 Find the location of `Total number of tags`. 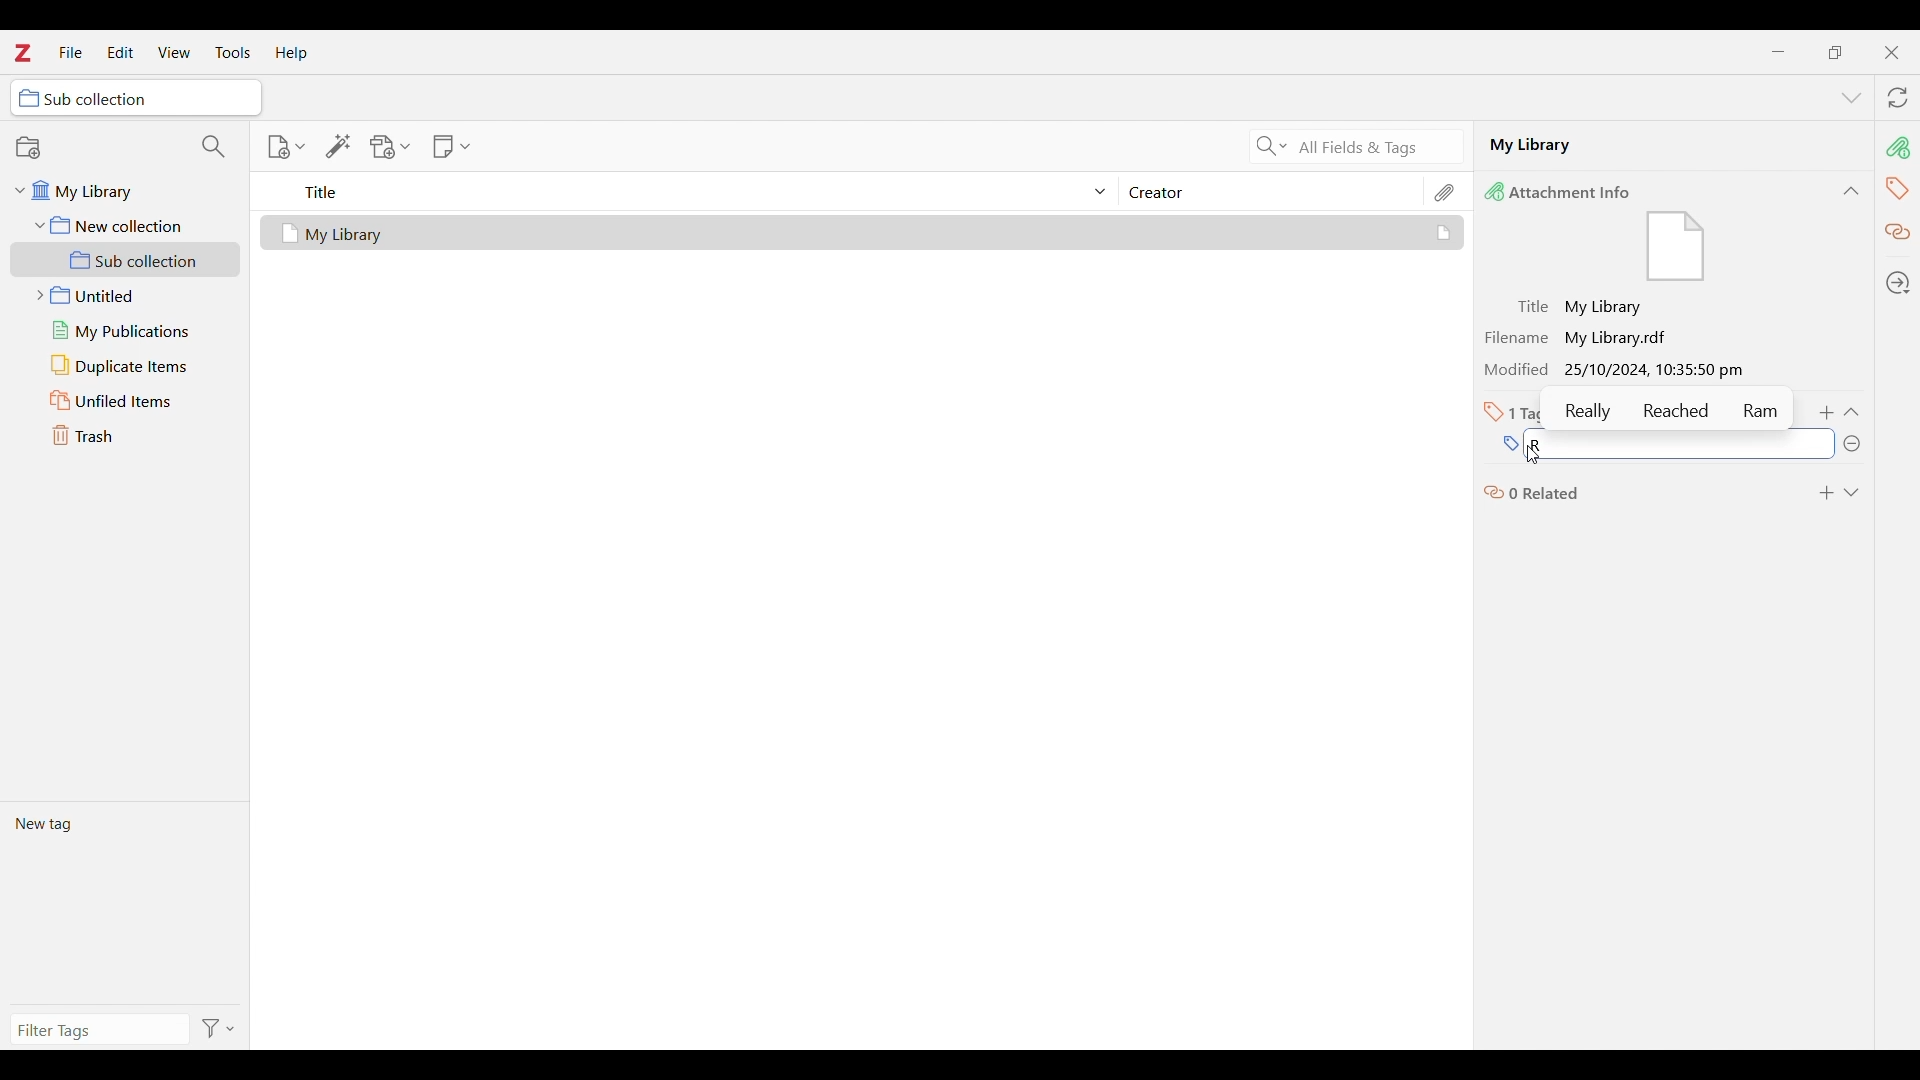

Total number of tags is located at coordinates (1516, 412).